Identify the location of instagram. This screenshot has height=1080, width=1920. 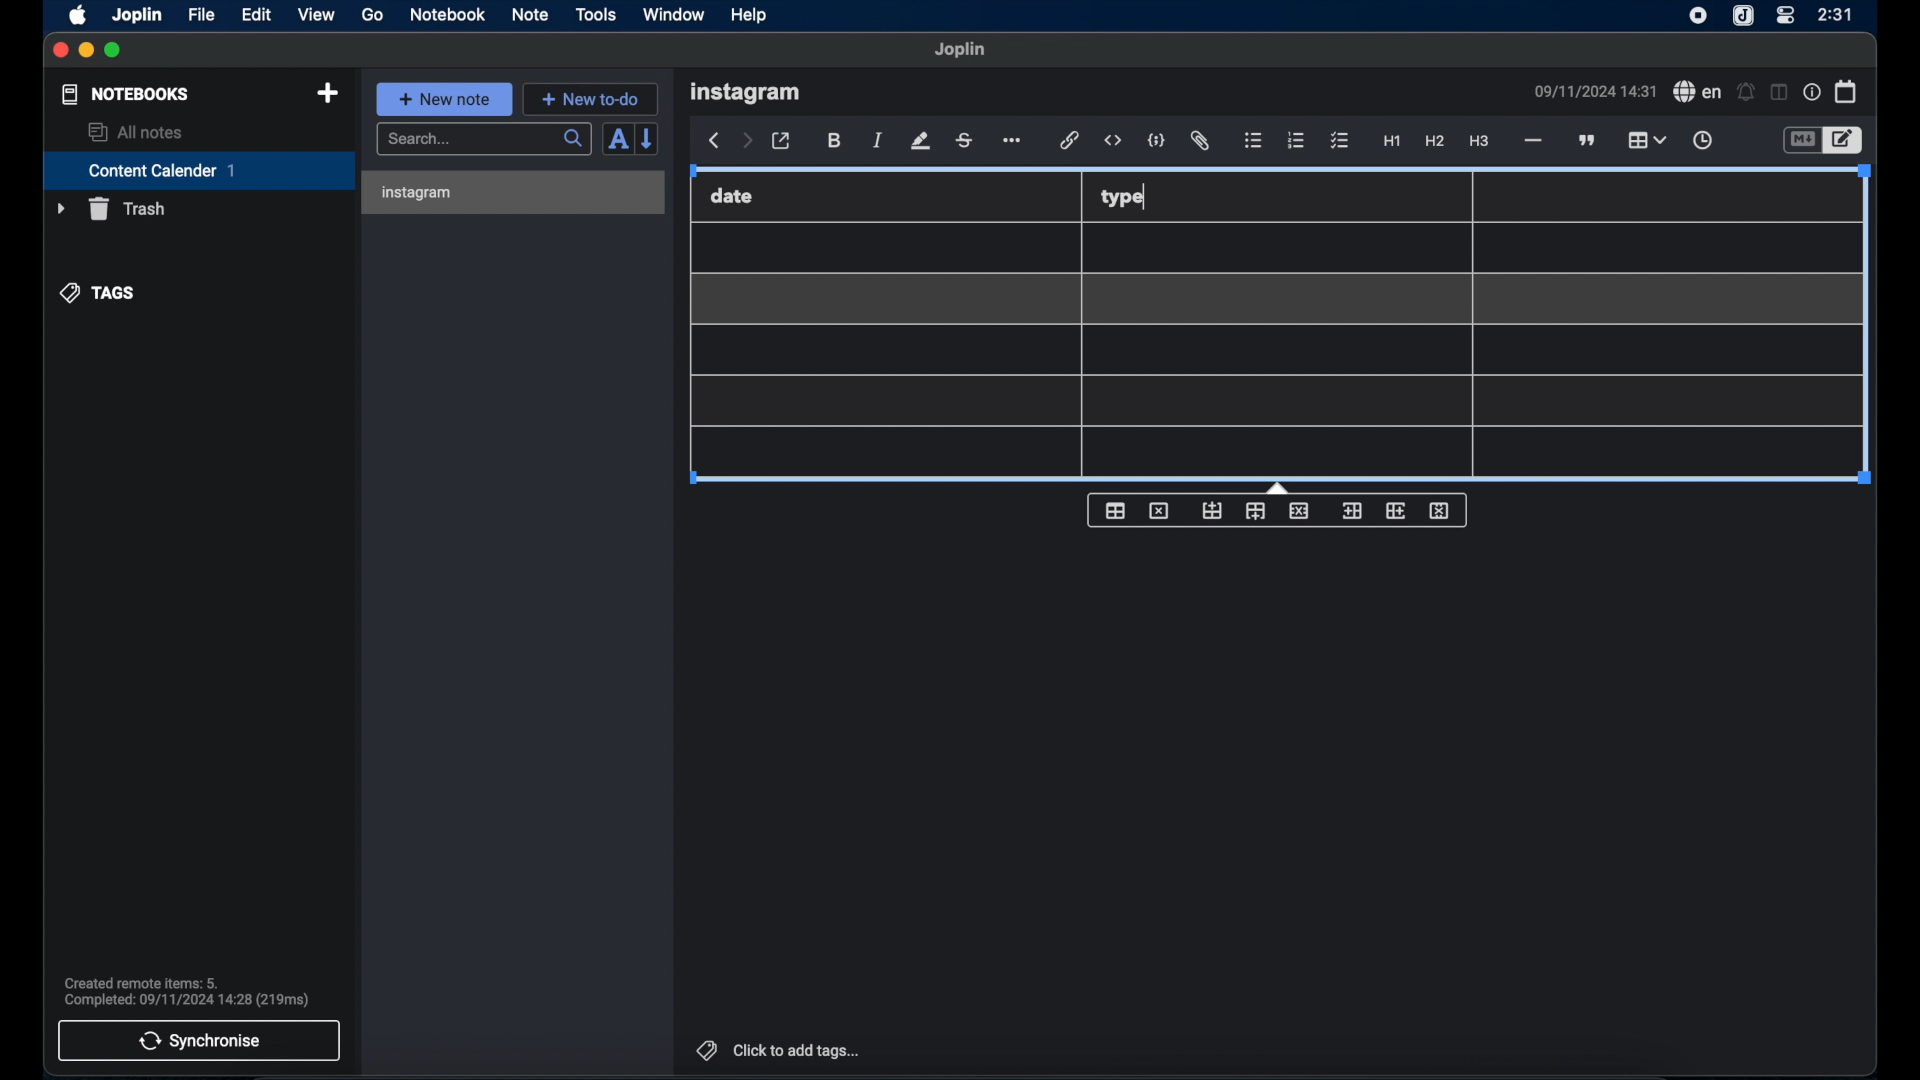
(420, 193).